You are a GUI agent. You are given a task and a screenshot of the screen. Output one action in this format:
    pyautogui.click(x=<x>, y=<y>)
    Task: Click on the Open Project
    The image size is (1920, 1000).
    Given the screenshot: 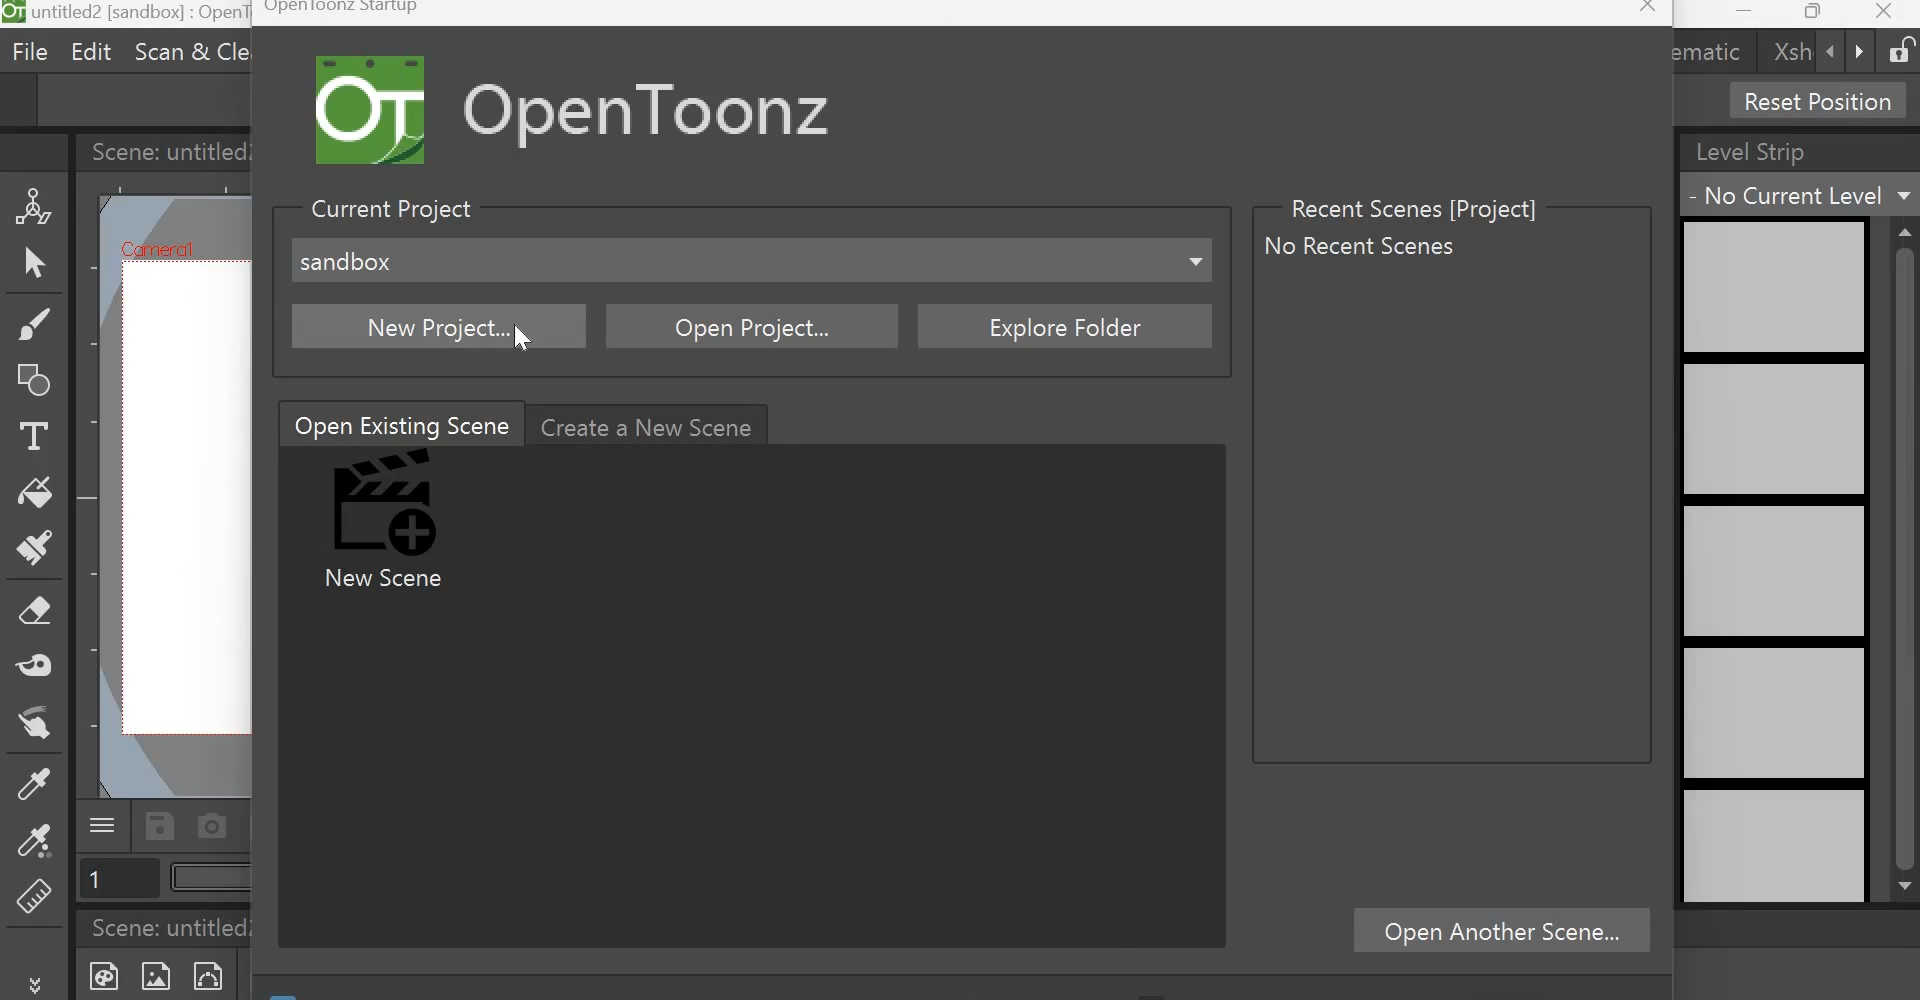 What is the action you would take?
    pyautogui.click(x=755, y=326)
    